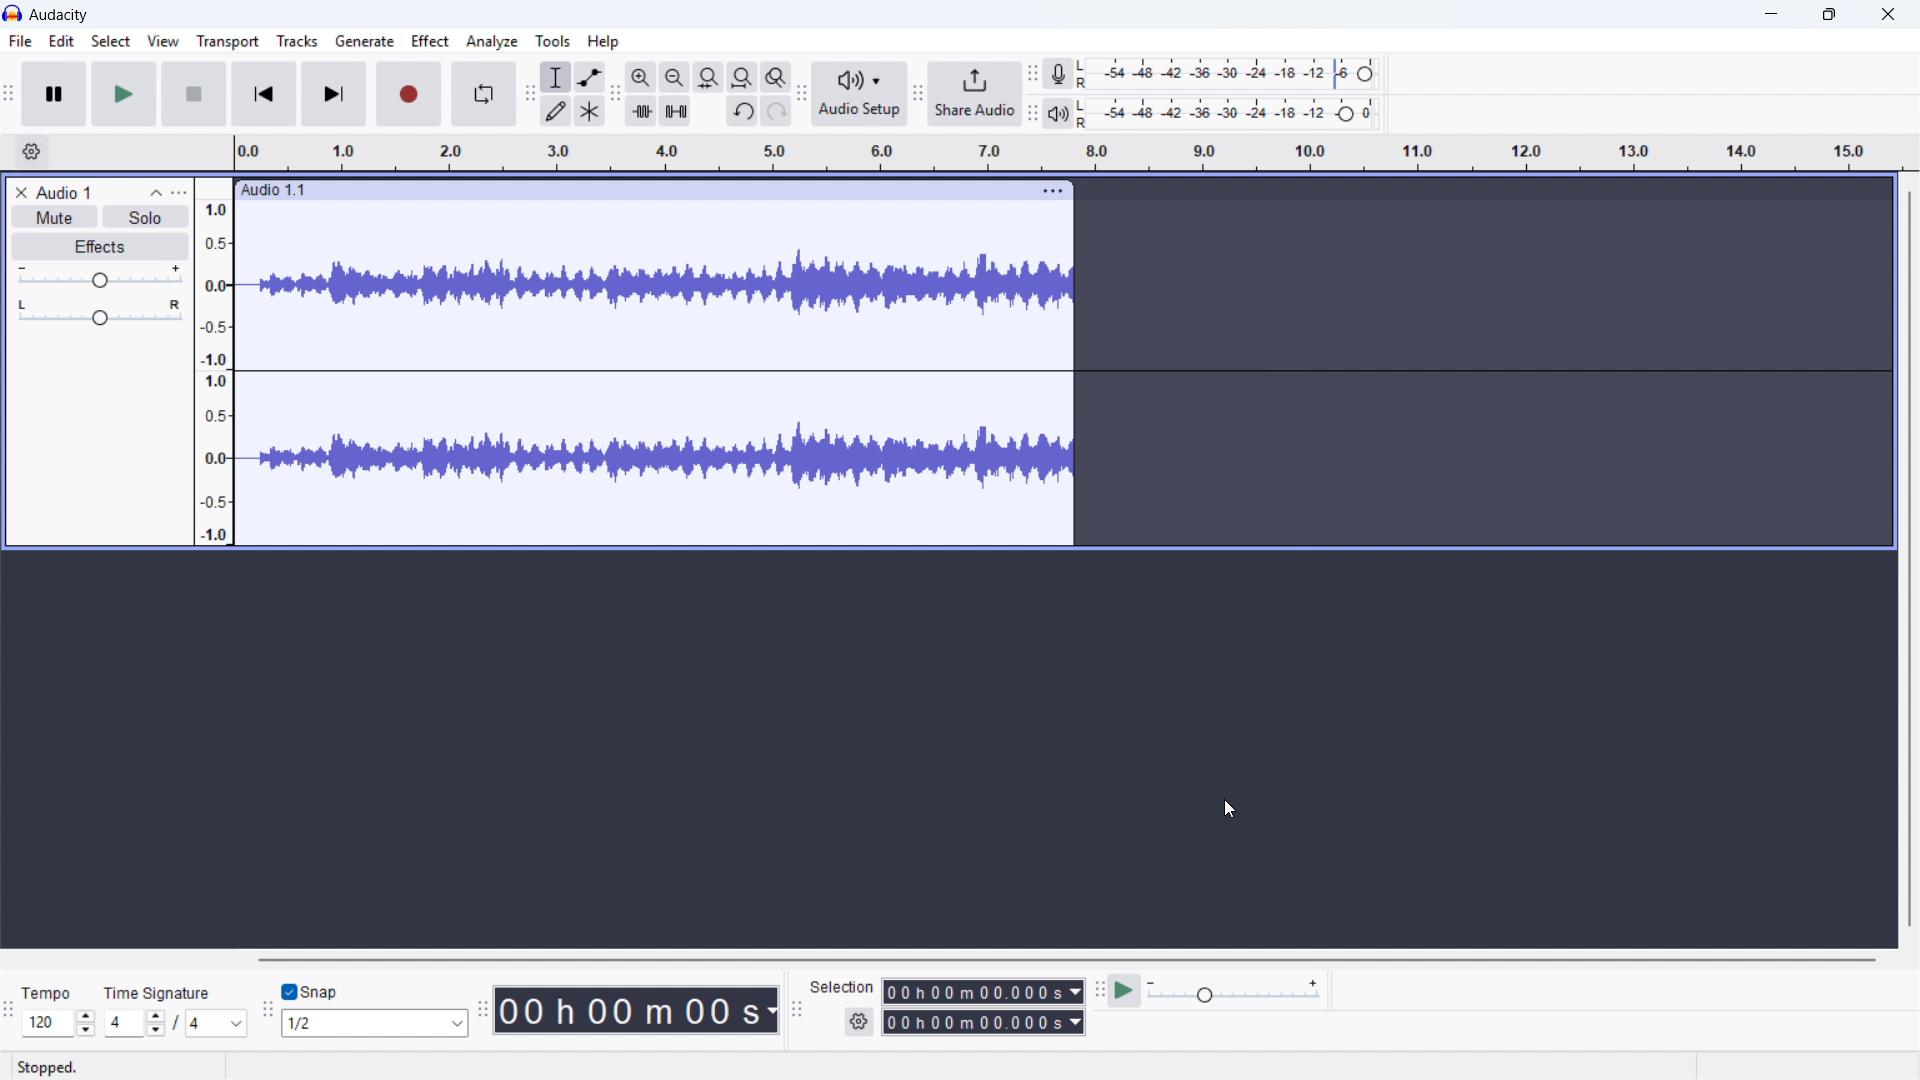  I want to click on  Edit , so click(61, 42).